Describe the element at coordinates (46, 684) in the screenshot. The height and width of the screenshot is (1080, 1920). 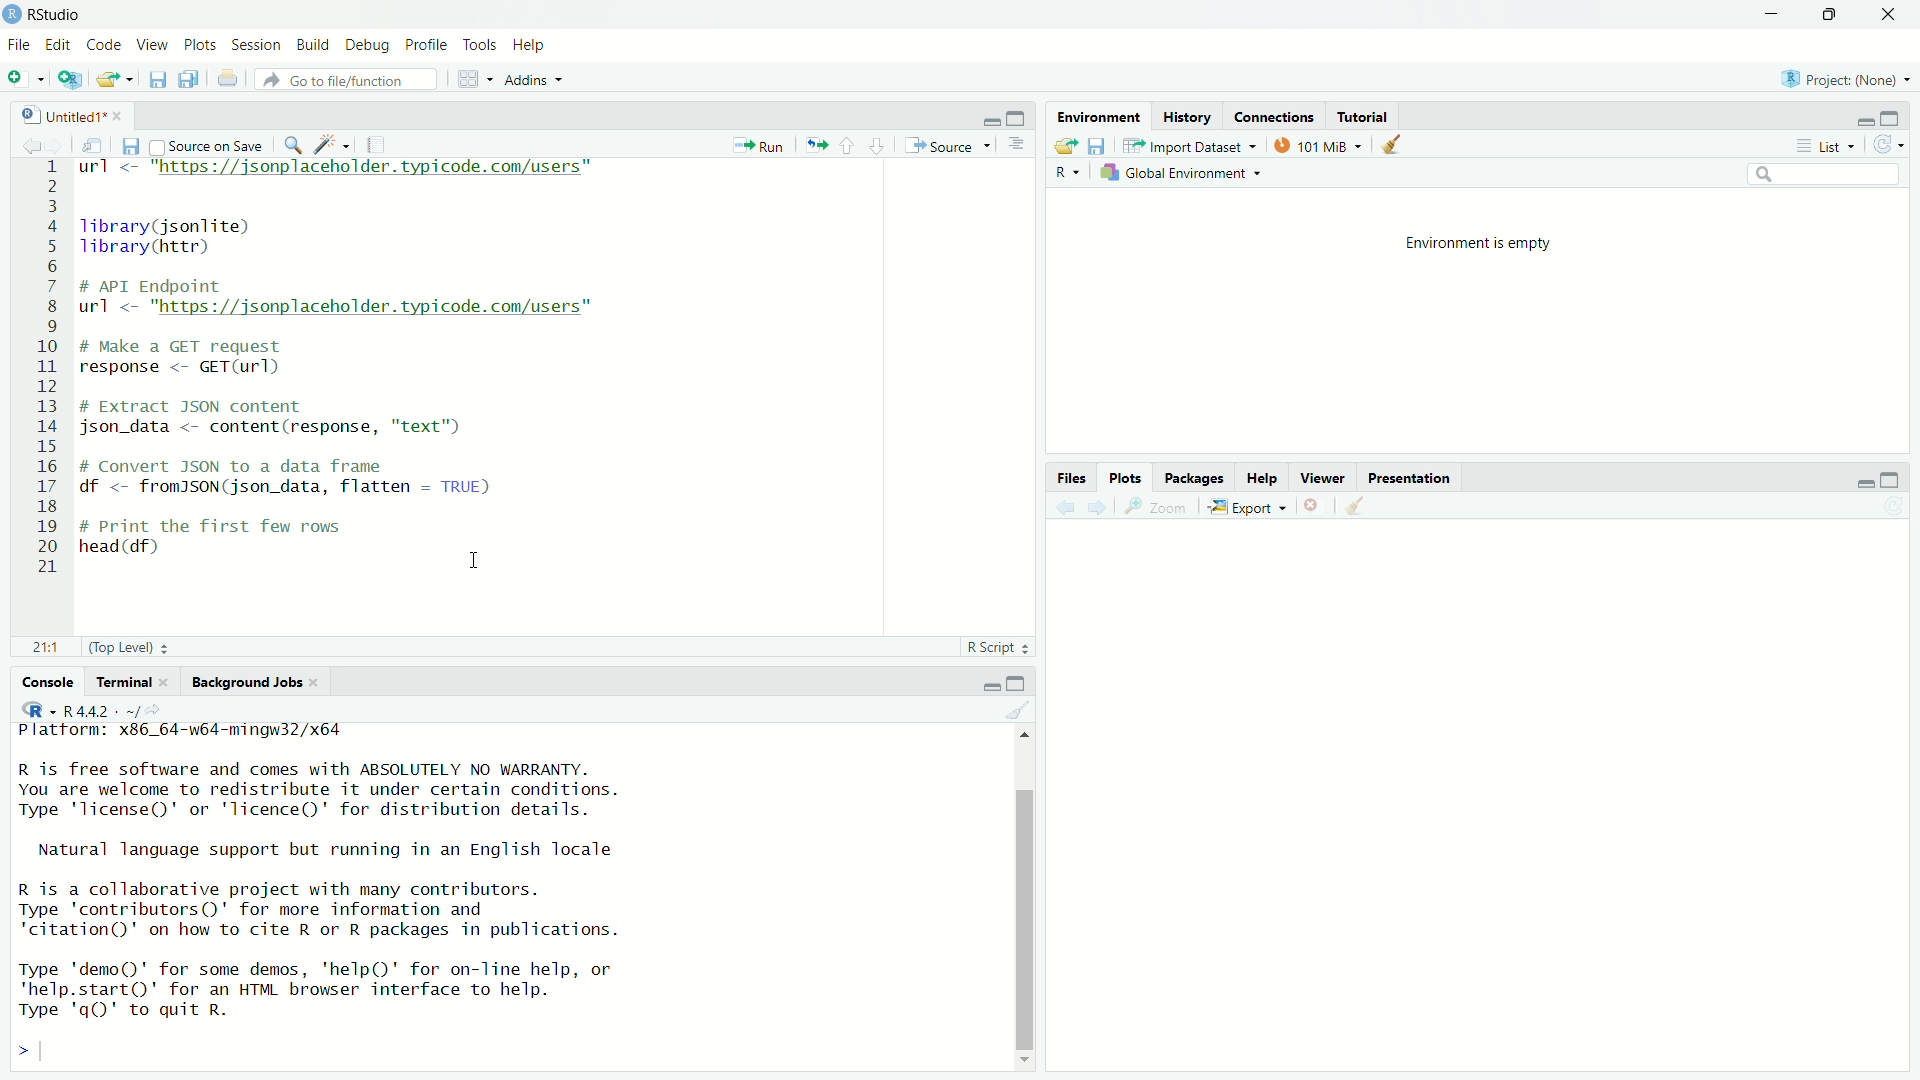
I see `Console` at that location.